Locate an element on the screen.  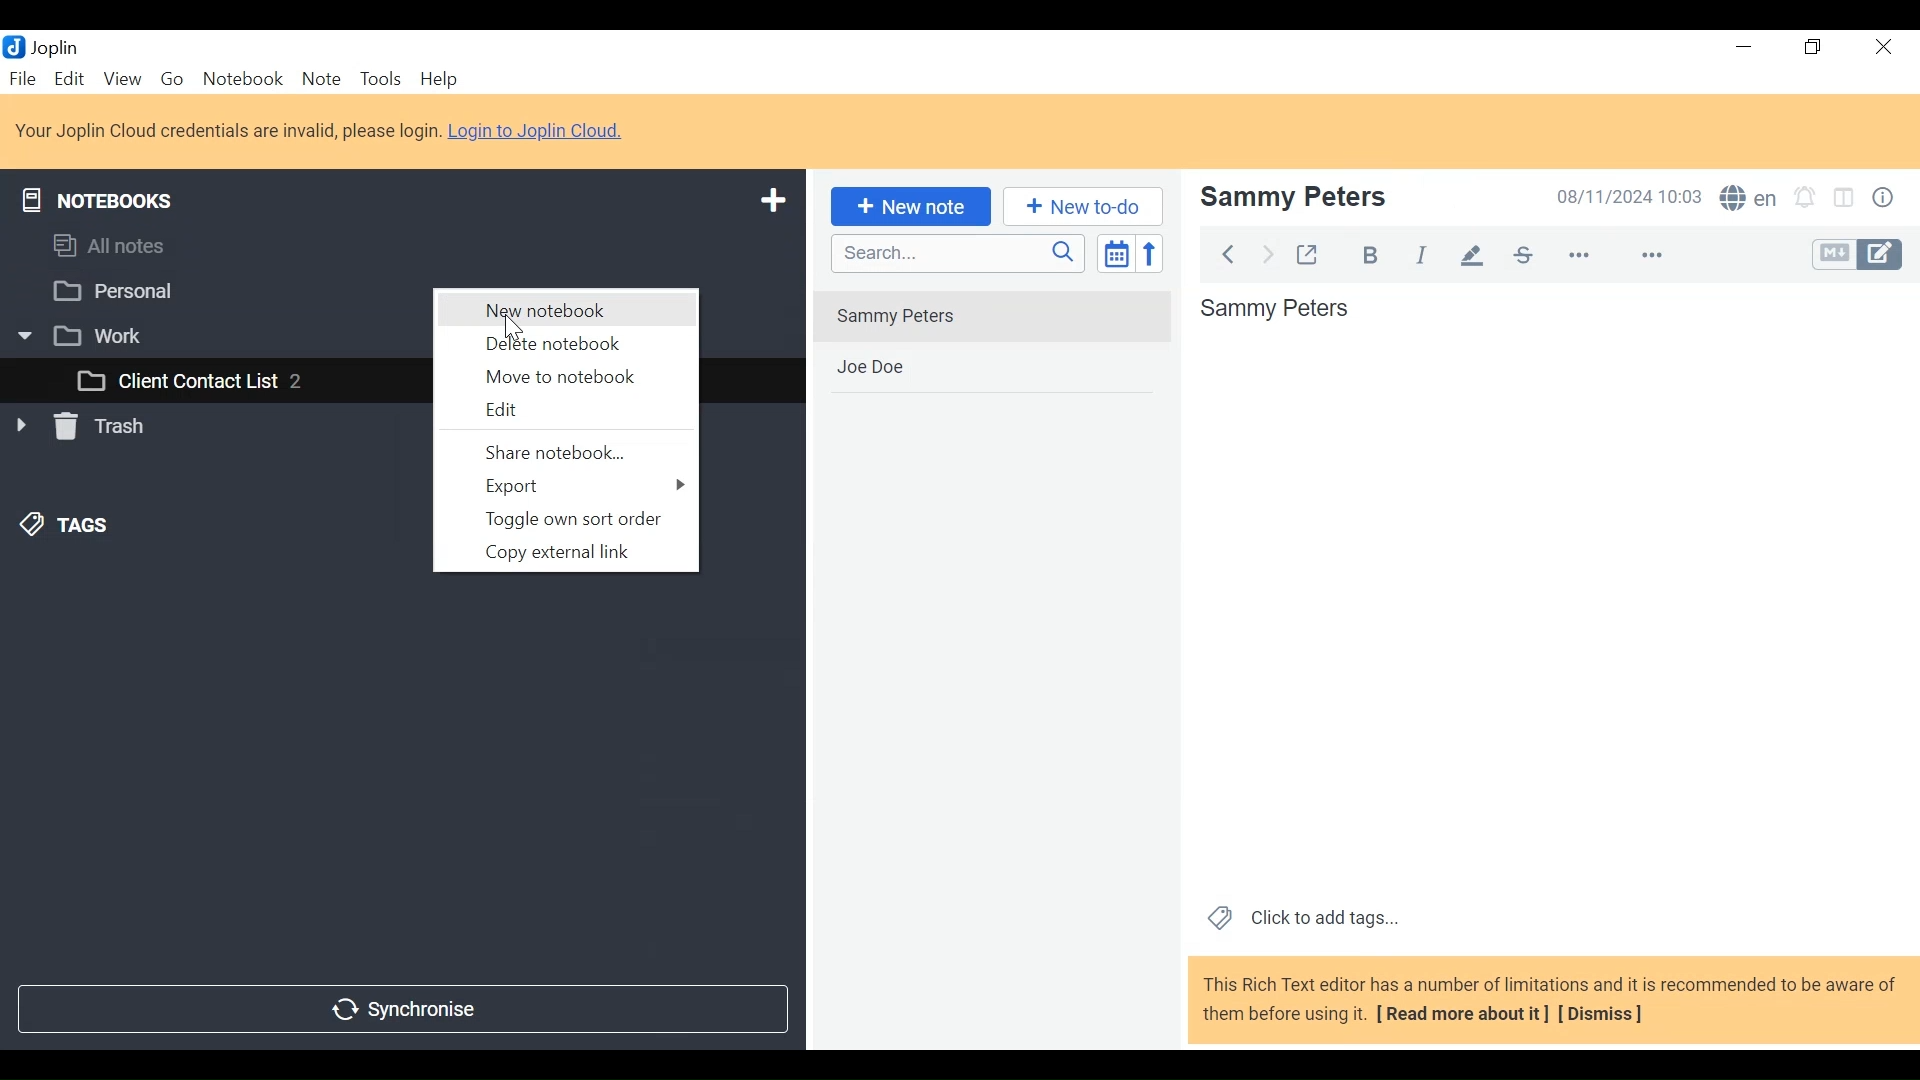
Share notebook is located at coordinates (565, 449).